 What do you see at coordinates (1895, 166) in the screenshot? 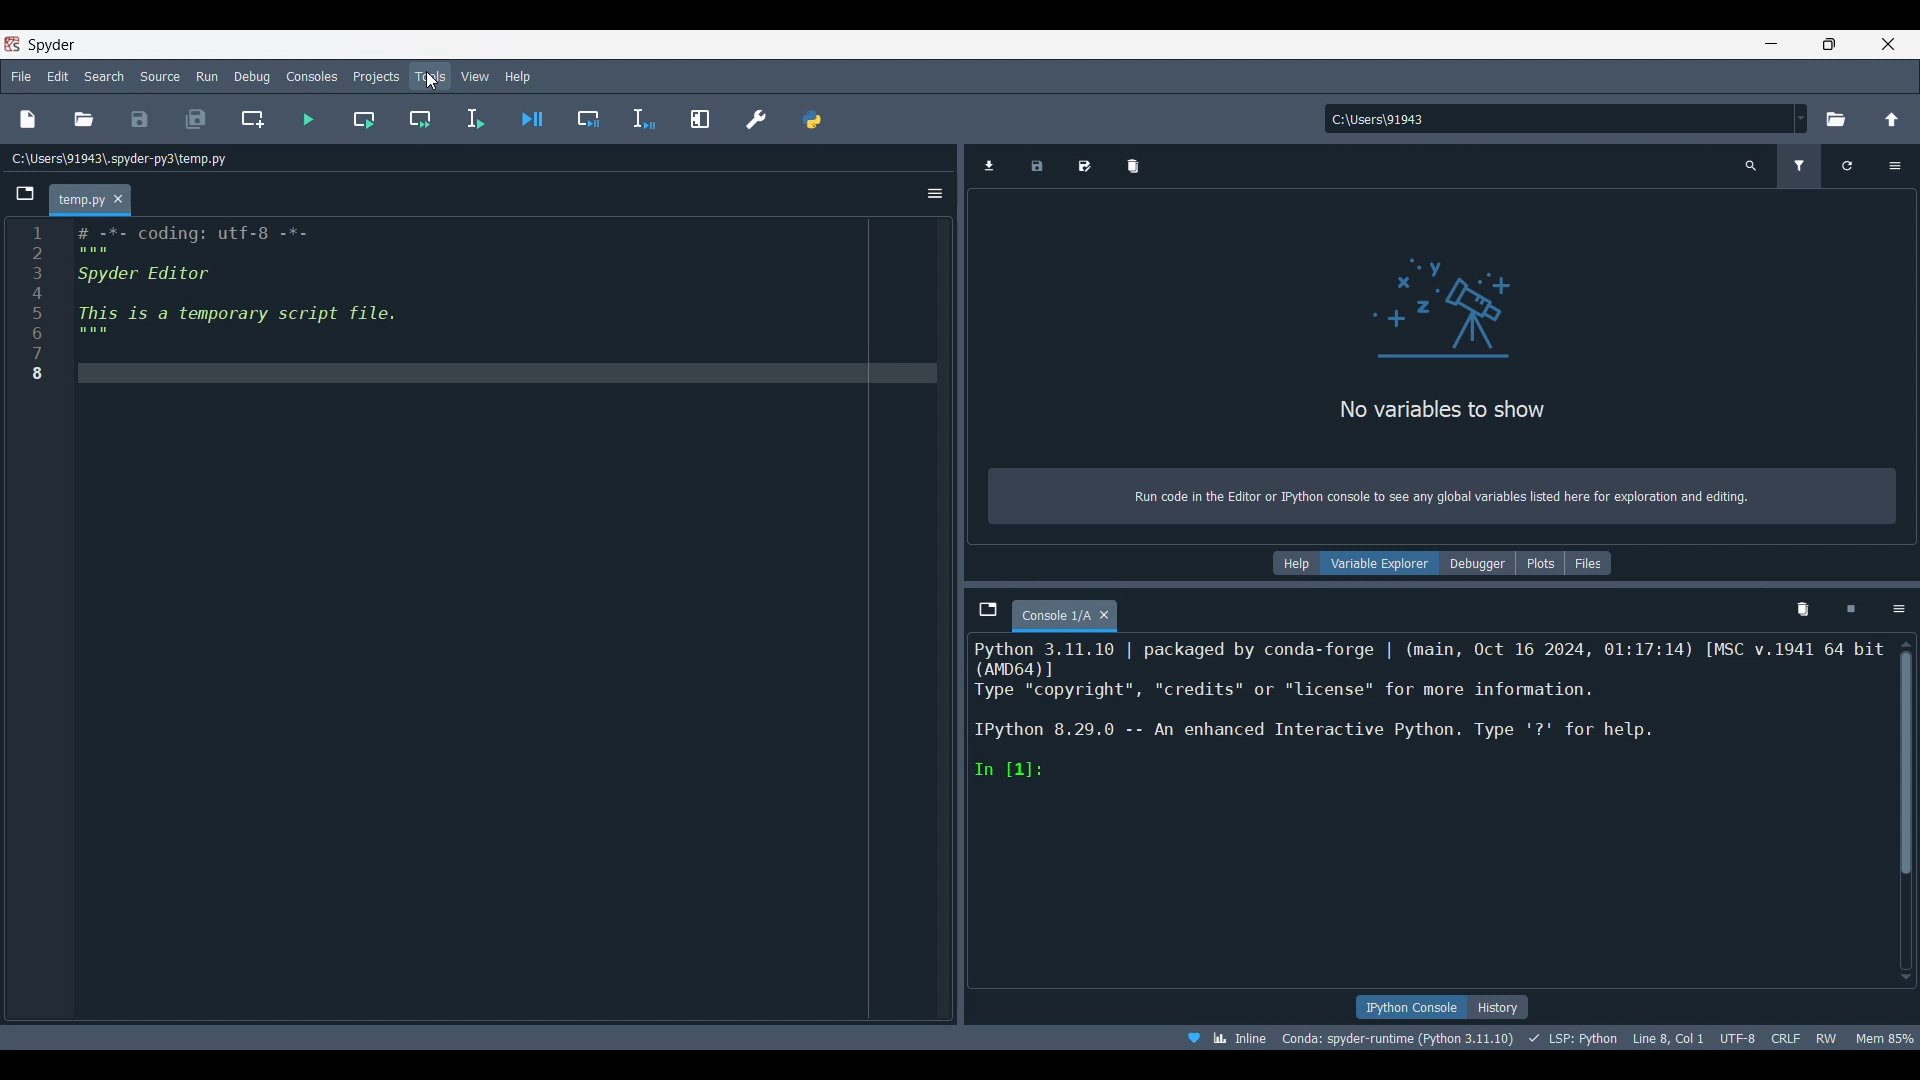
I see `Options` at bounding box center [1895, 166].